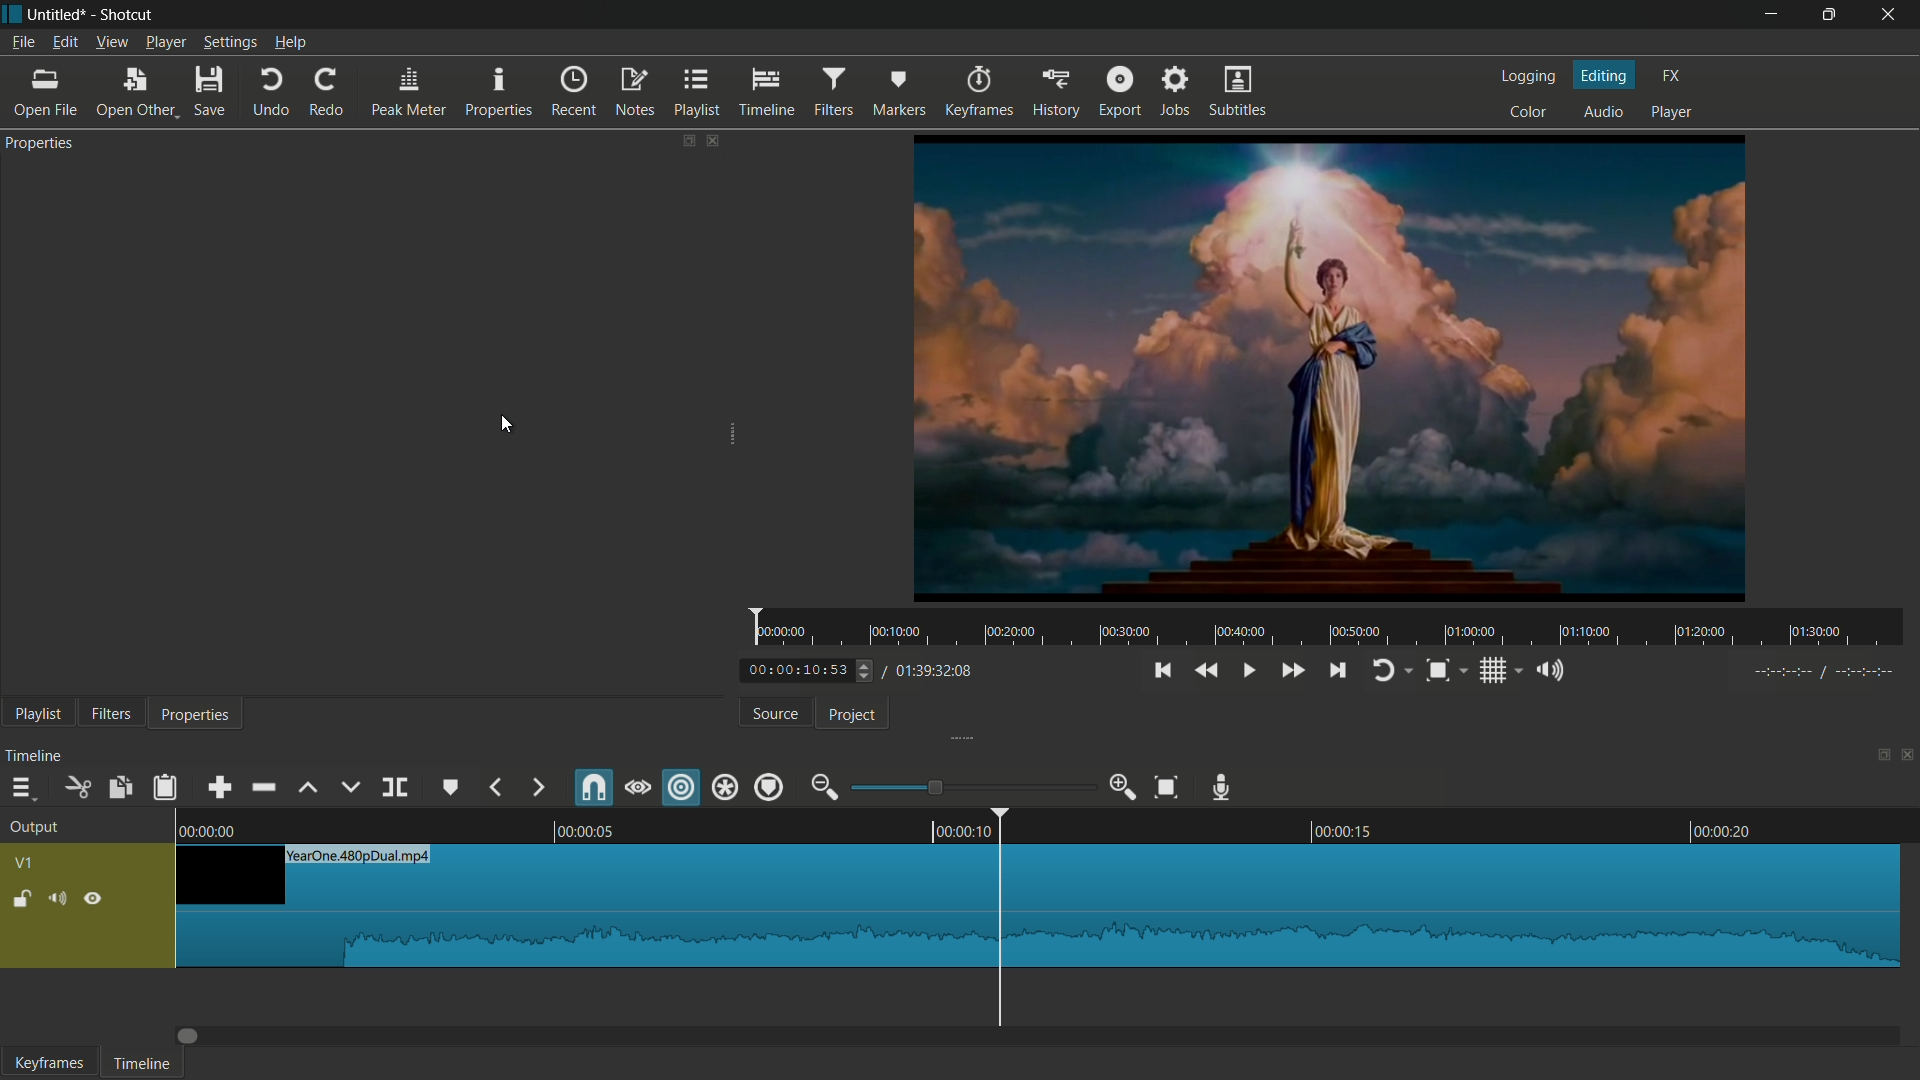 This screenshot has width=1920, height=1080. I want to click on toggle zoom, so click(1452, 670).